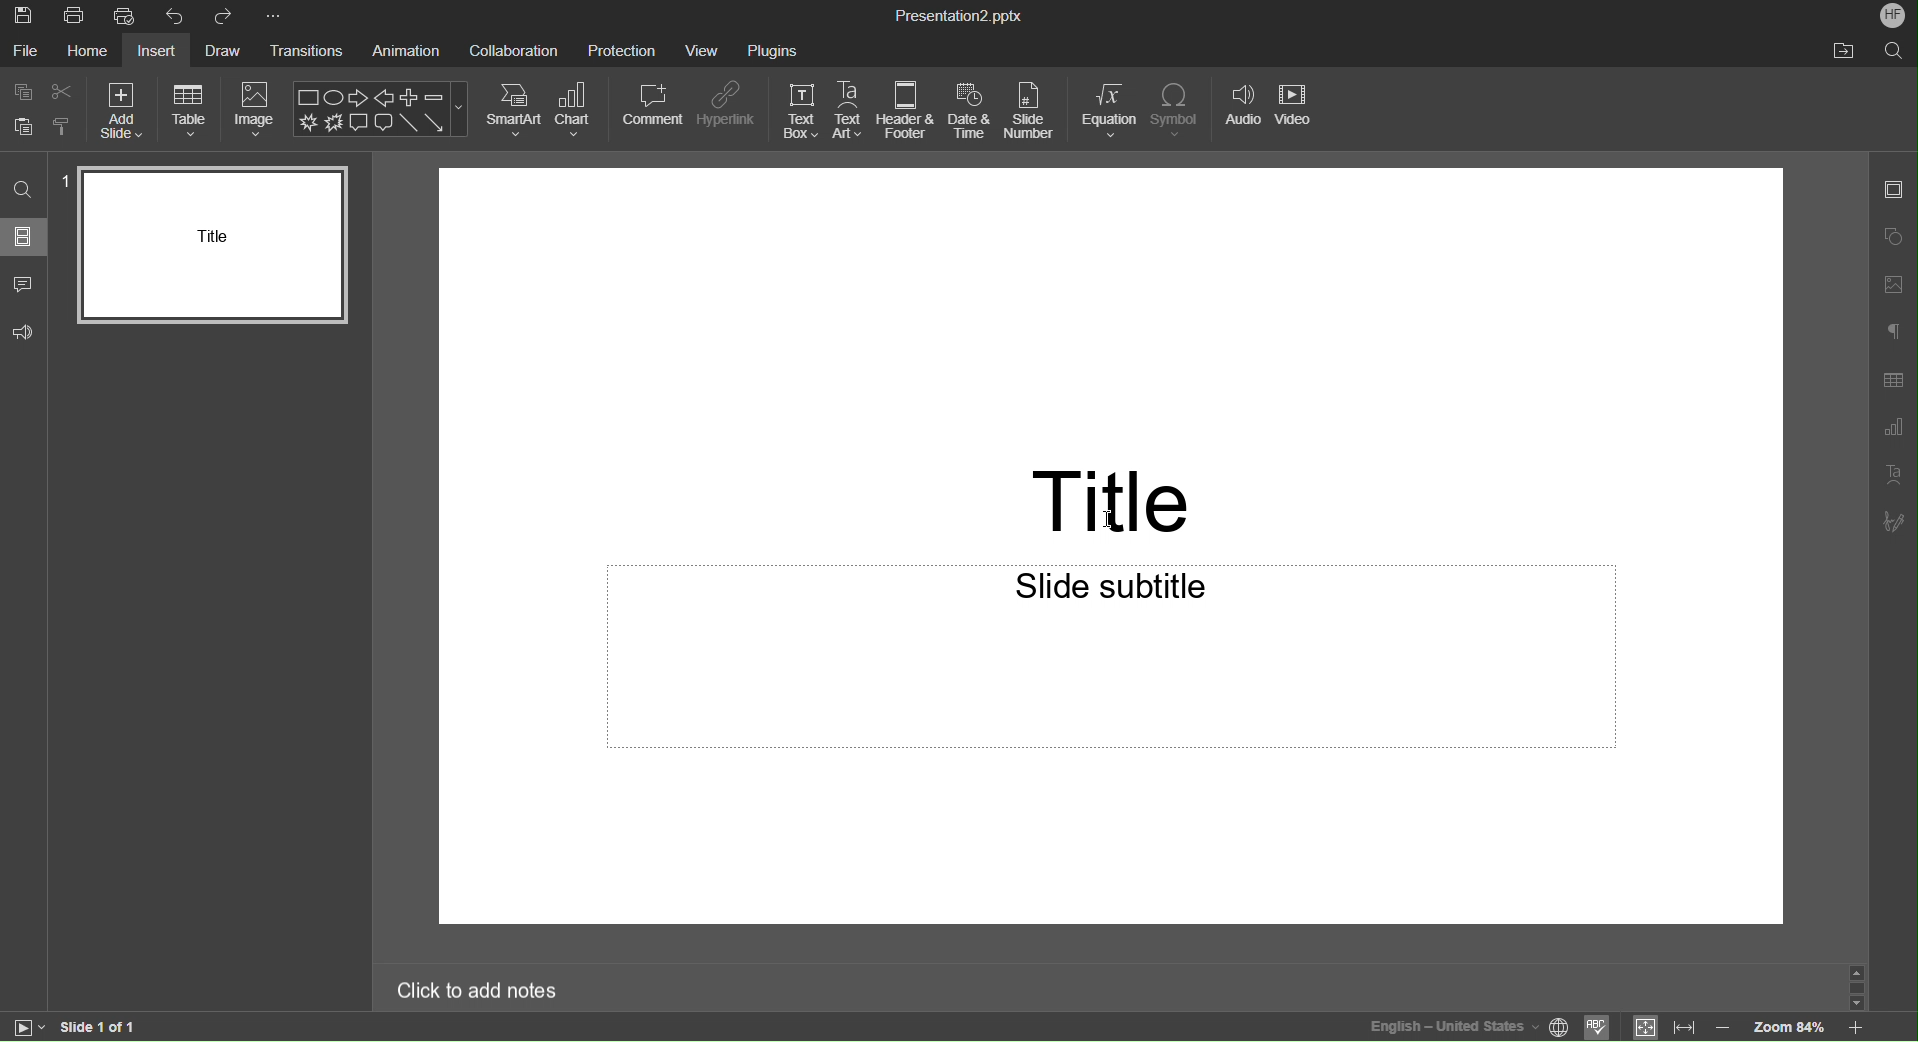 This screenshot has height=1042, width=1918. Describe the element at coordinates (272, 15) in the screenshot. I see `More` at that location.